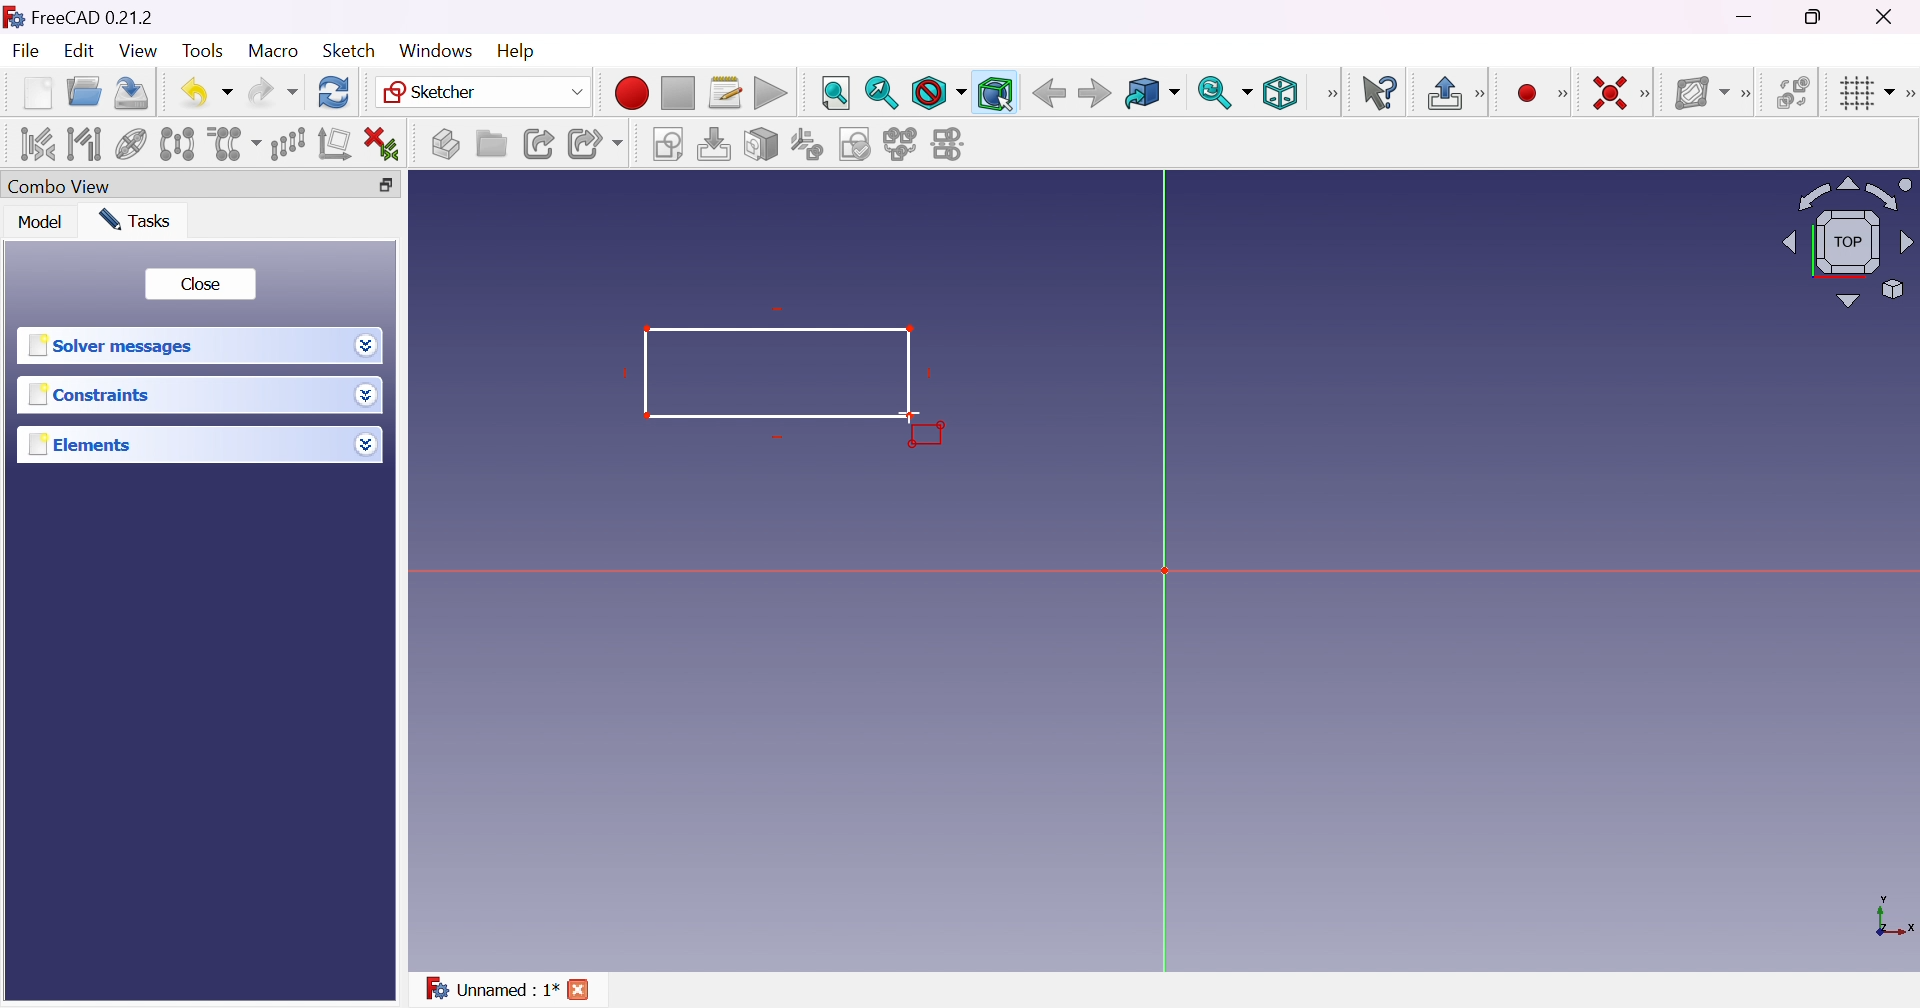  Describe the element at coordinates (367, 445) in the screenshot. I see `Drop down` at that location.